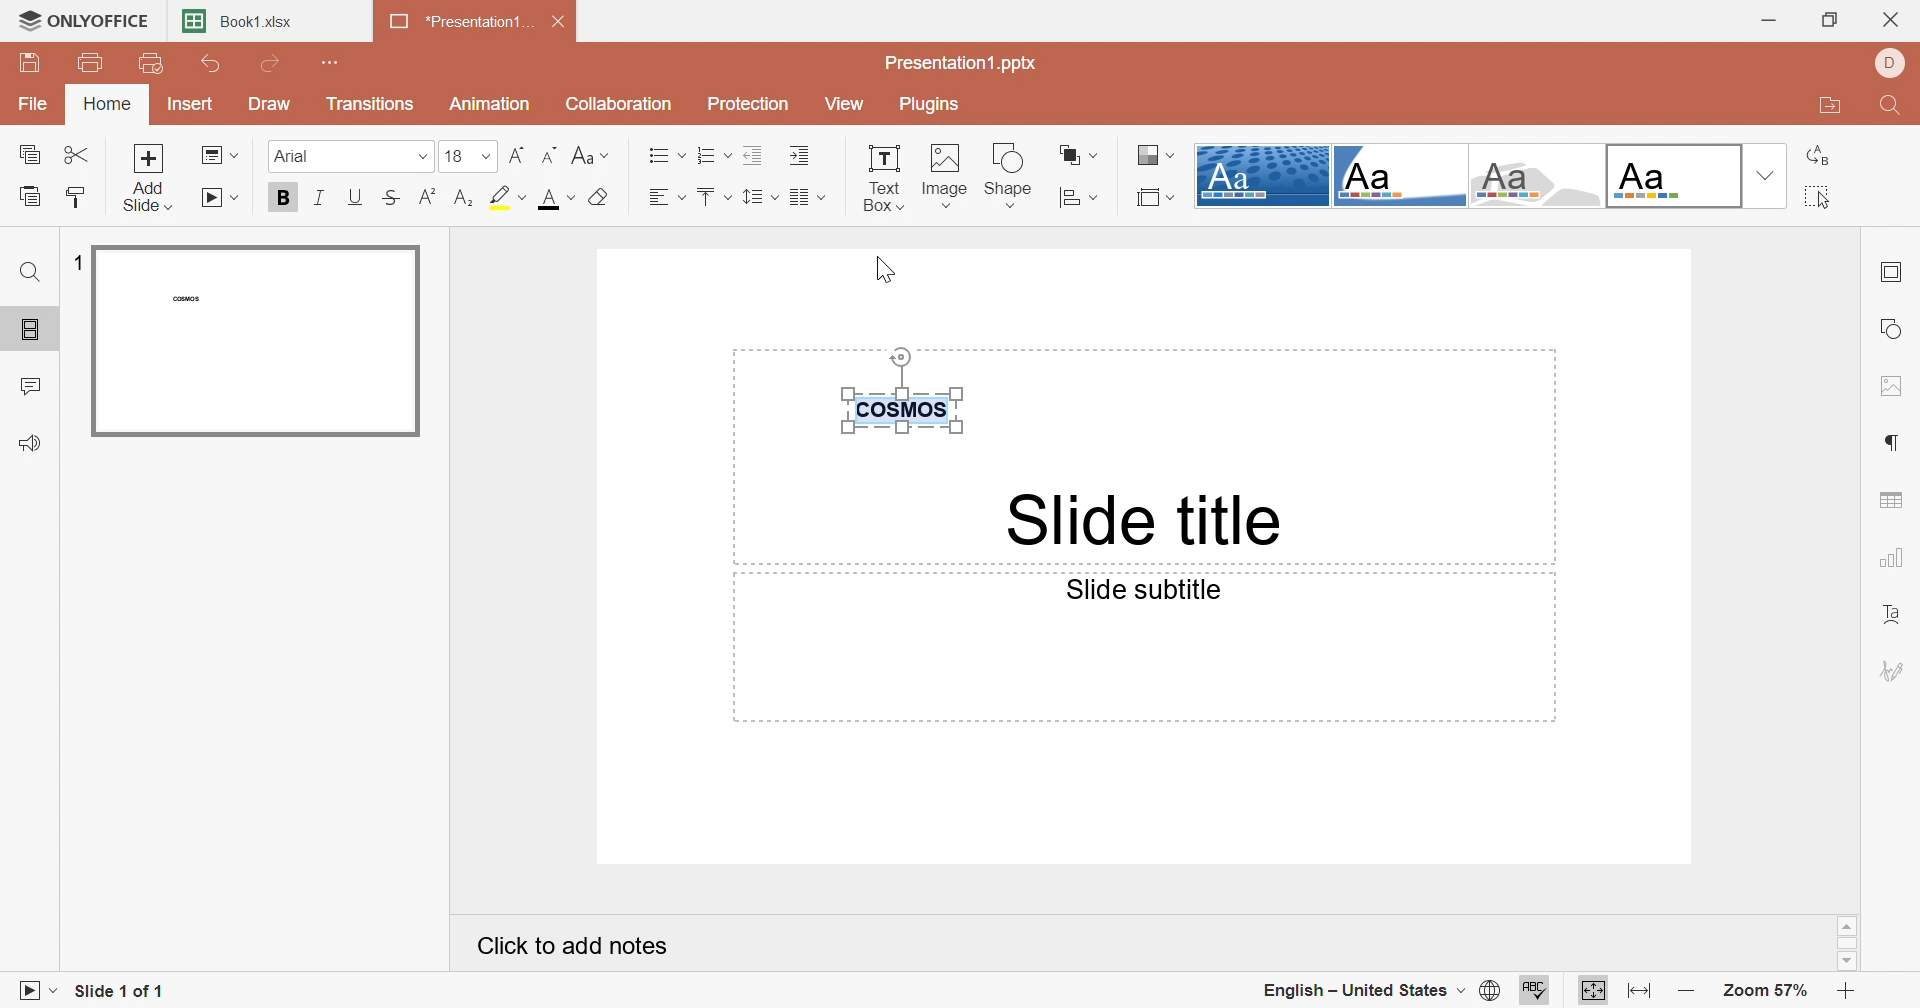  What do you see at coordinates (796, 155) in the screenshot?
I see `Increase indent` at bounding box center [796, 155].